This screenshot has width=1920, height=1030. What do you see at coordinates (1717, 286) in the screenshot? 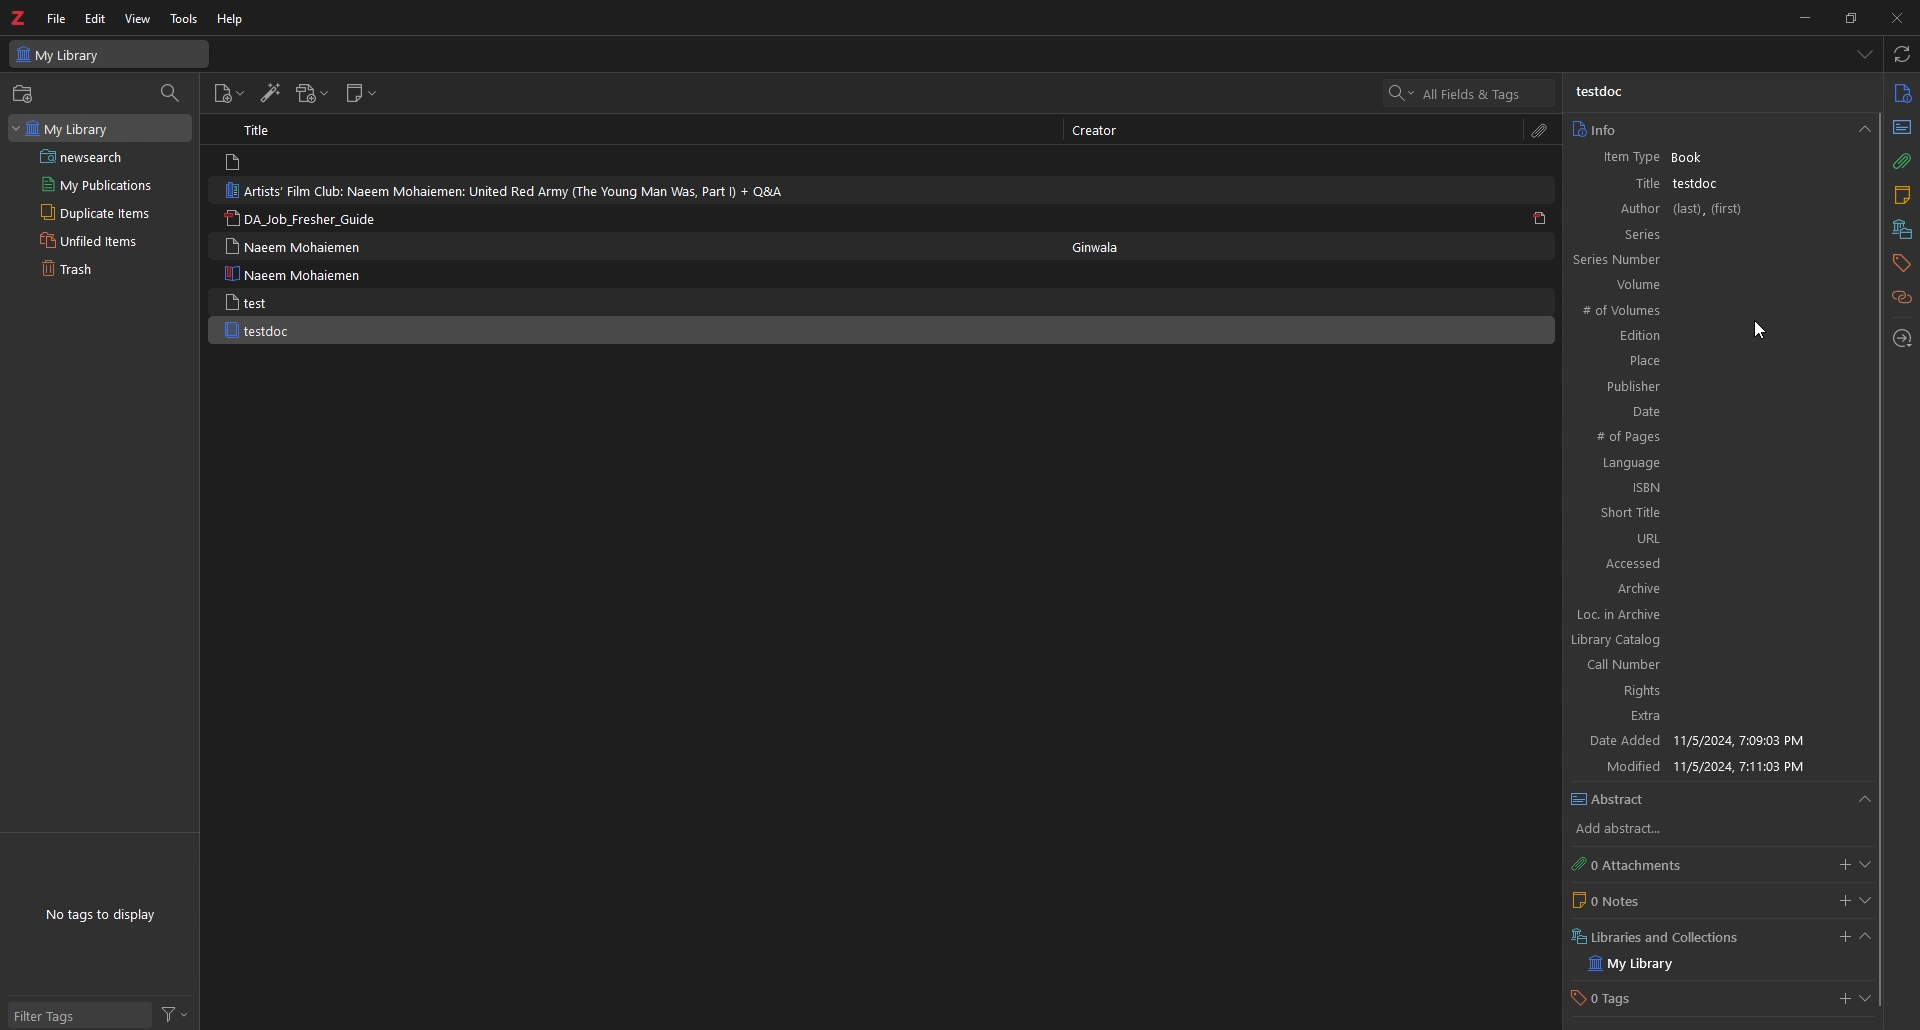
I see `Volume` at bounding box center [1717, 286].